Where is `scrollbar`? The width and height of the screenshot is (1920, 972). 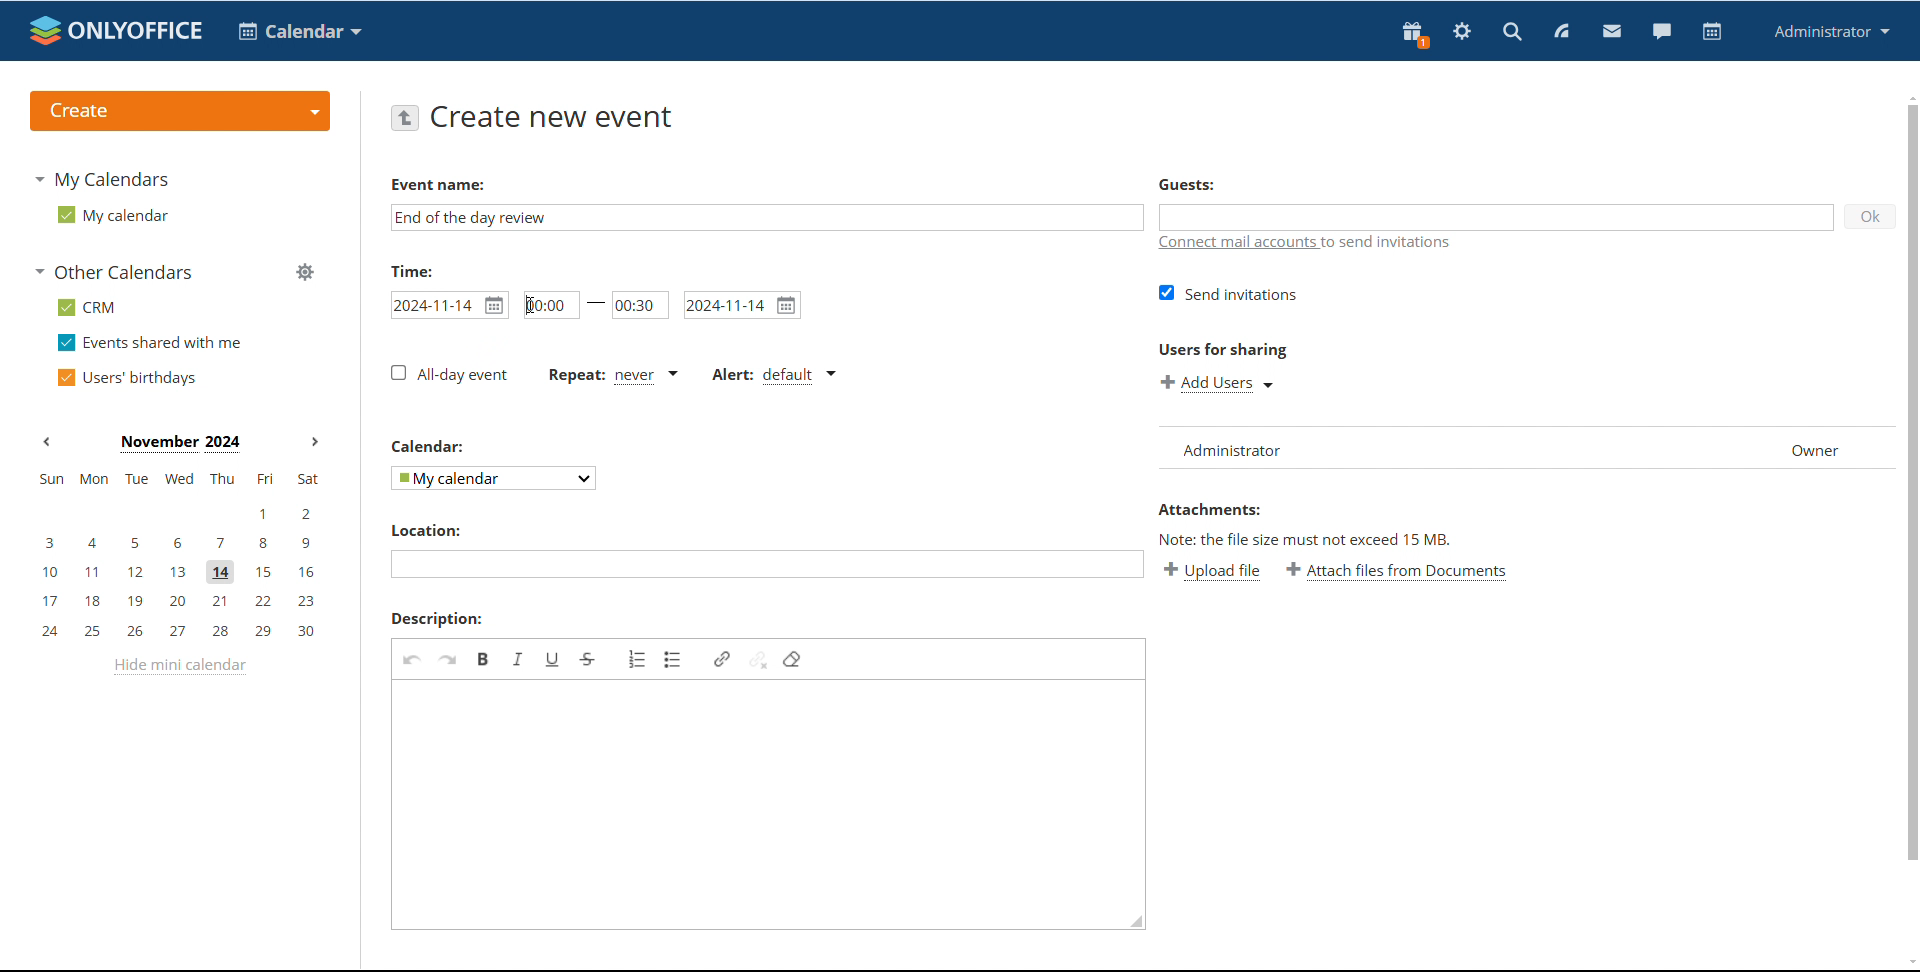 scrollbar is located at coordinates (1912, 482).